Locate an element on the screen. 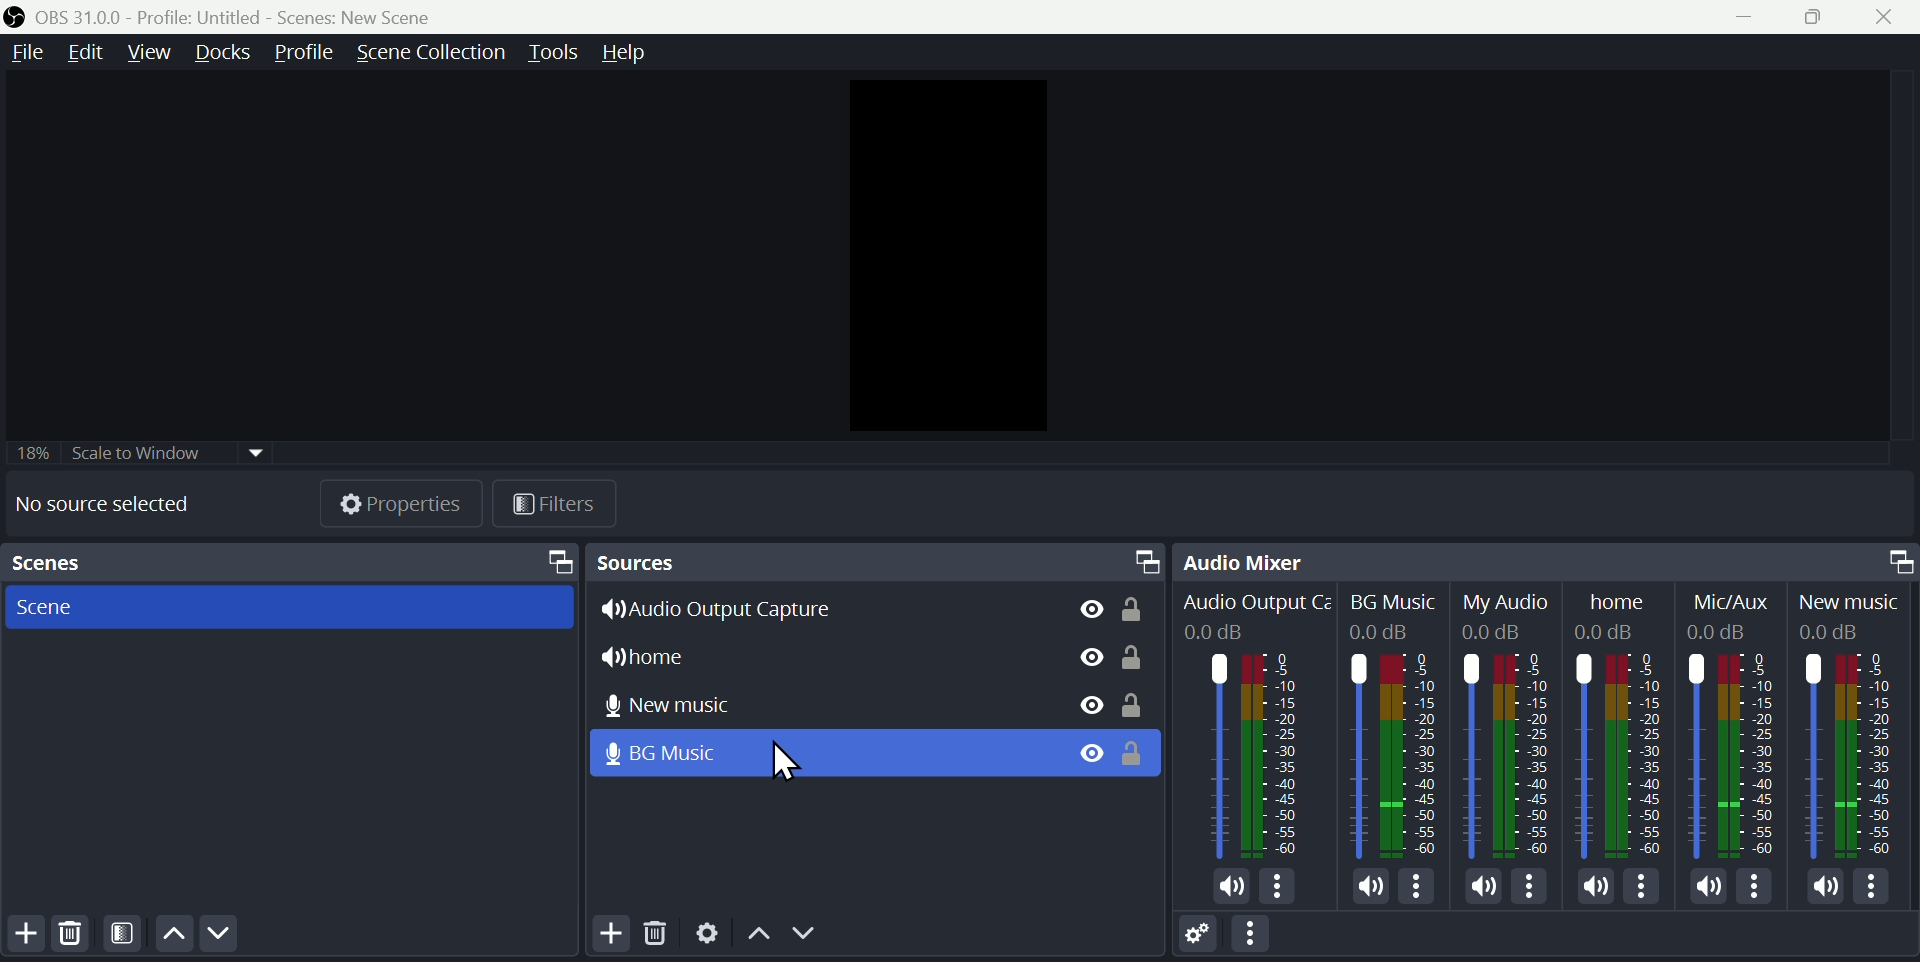 The image size is (1920, 962). View is located at coordinates (156, 51).